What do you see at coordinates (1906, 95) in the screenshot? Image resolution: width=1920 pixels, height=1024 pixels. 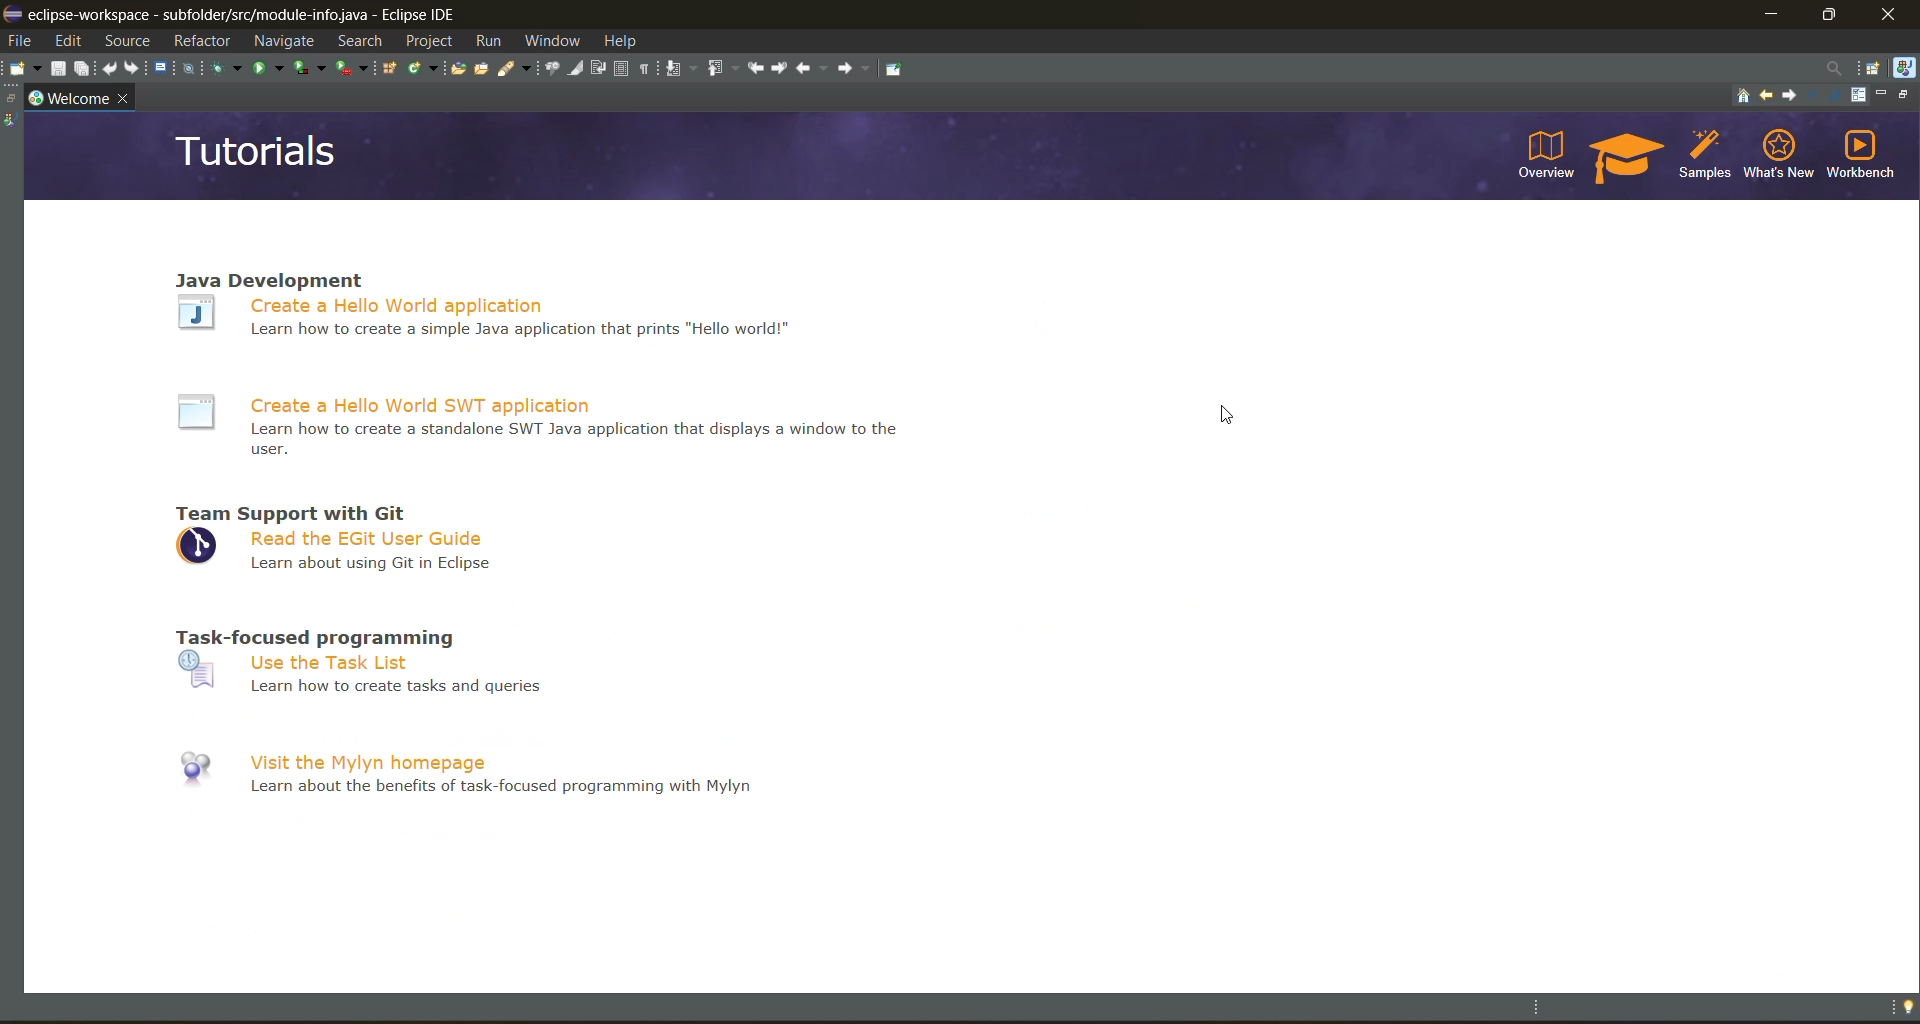 I see `restore` at bounding box center [1906, 95].